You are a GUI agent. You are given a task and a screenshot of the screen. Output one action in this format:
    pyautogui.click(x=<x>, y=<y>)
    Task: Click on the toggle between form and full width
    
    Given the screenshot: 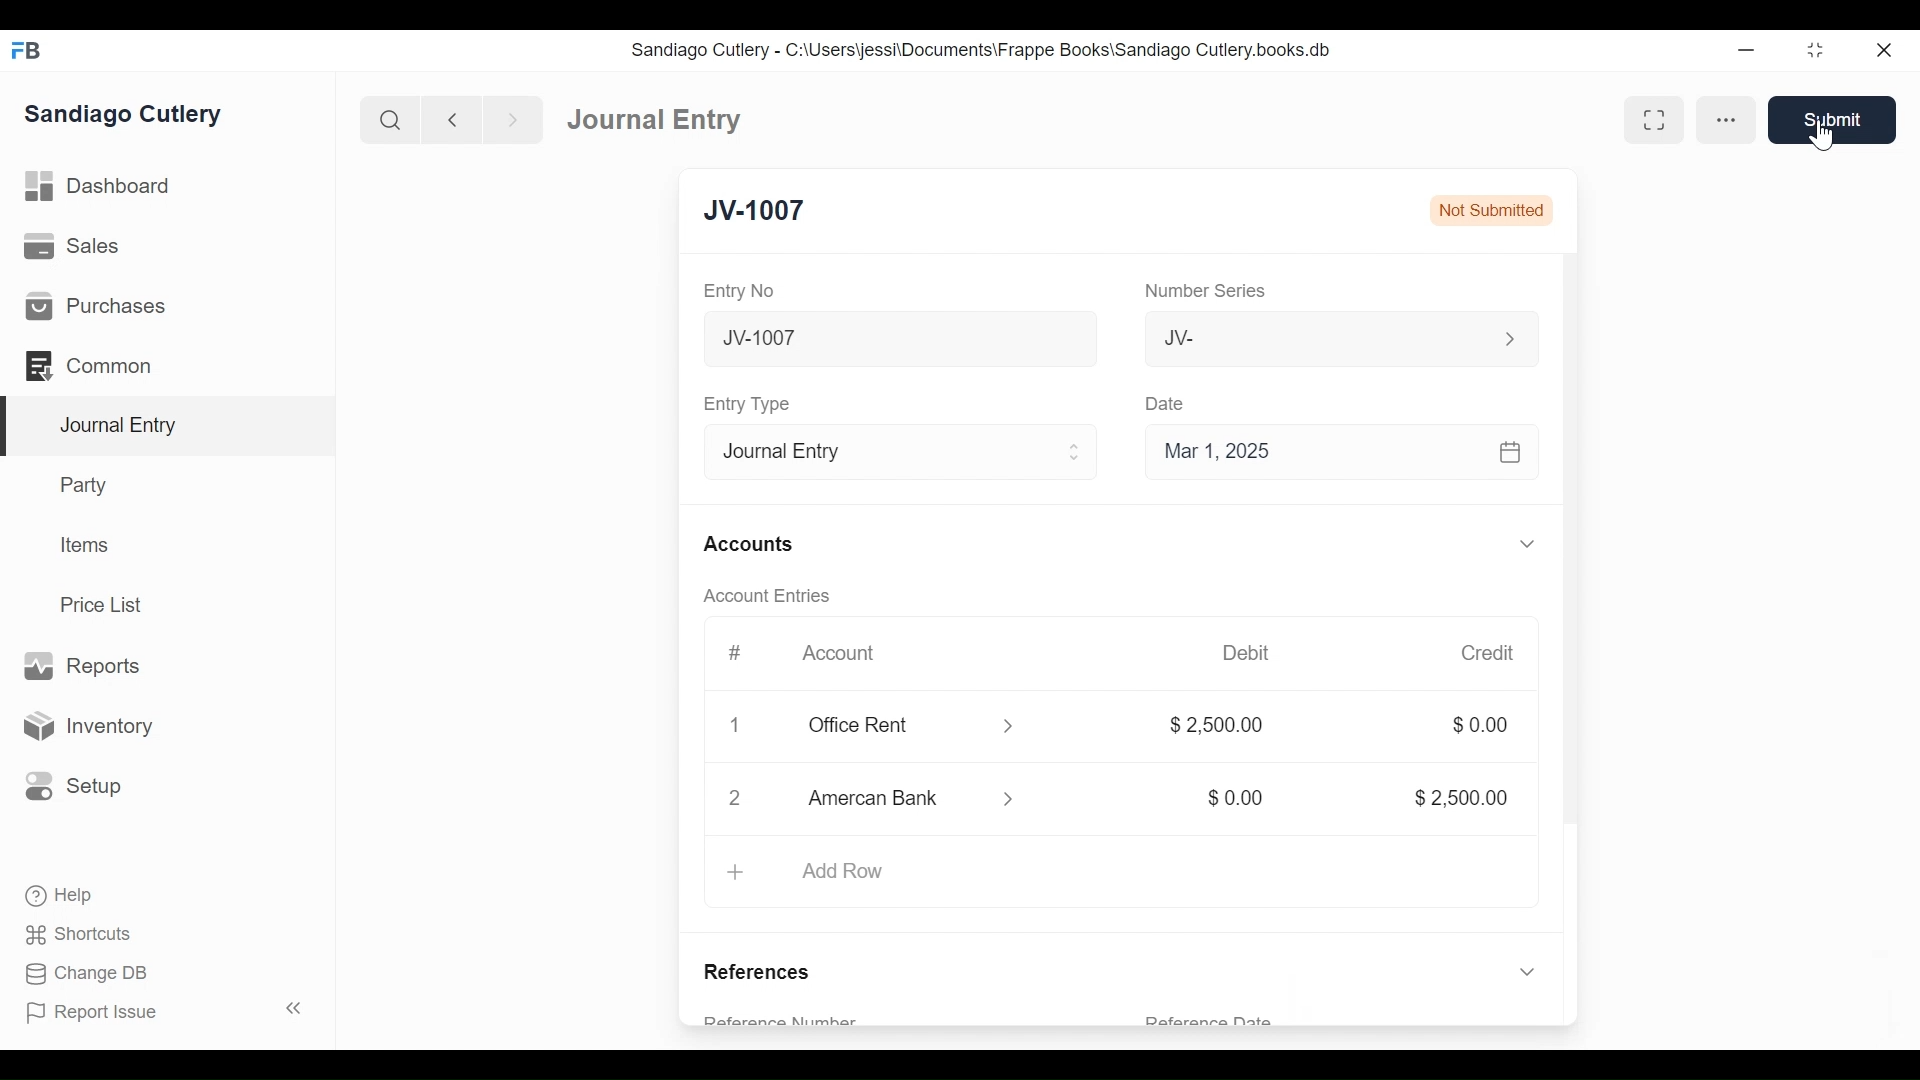 What is the action you would take?
    pyautogui.click(x=1652, y=121)
    